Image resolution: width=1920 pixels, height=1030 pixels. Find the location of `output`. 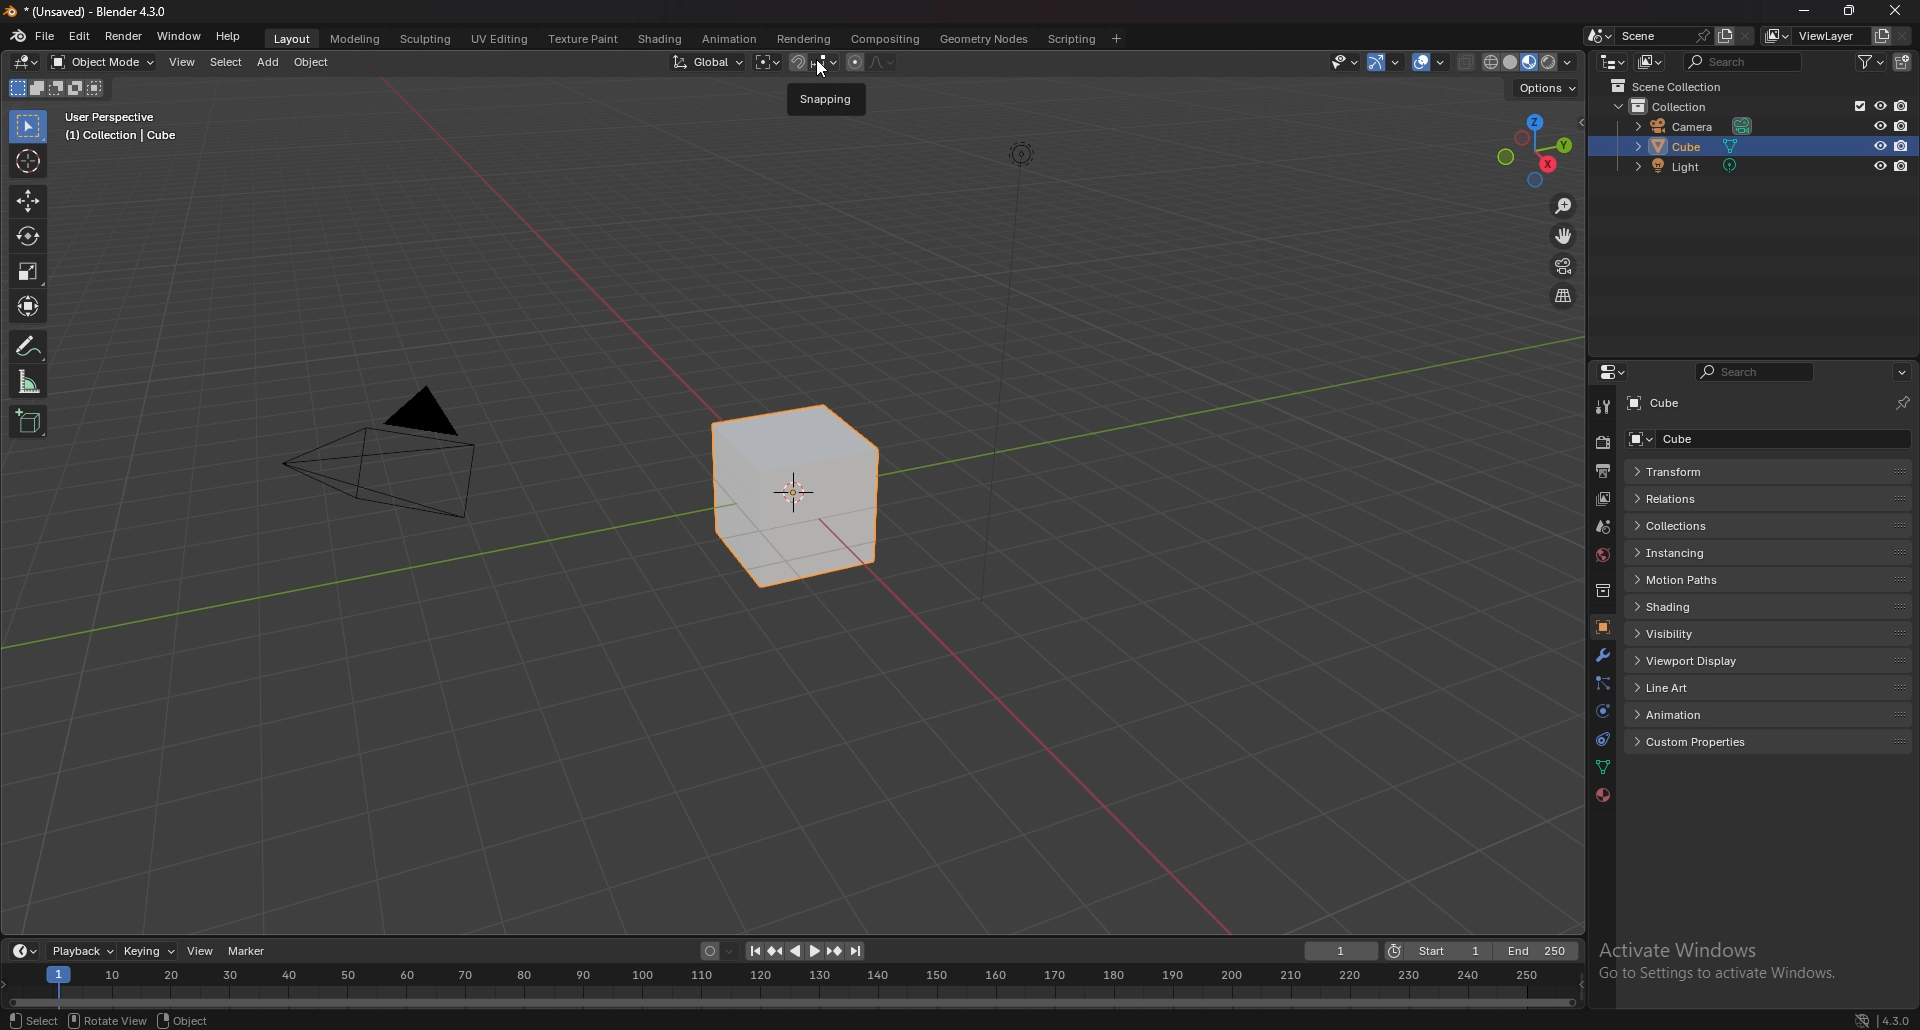

output is located at coordinates (1603, 471).